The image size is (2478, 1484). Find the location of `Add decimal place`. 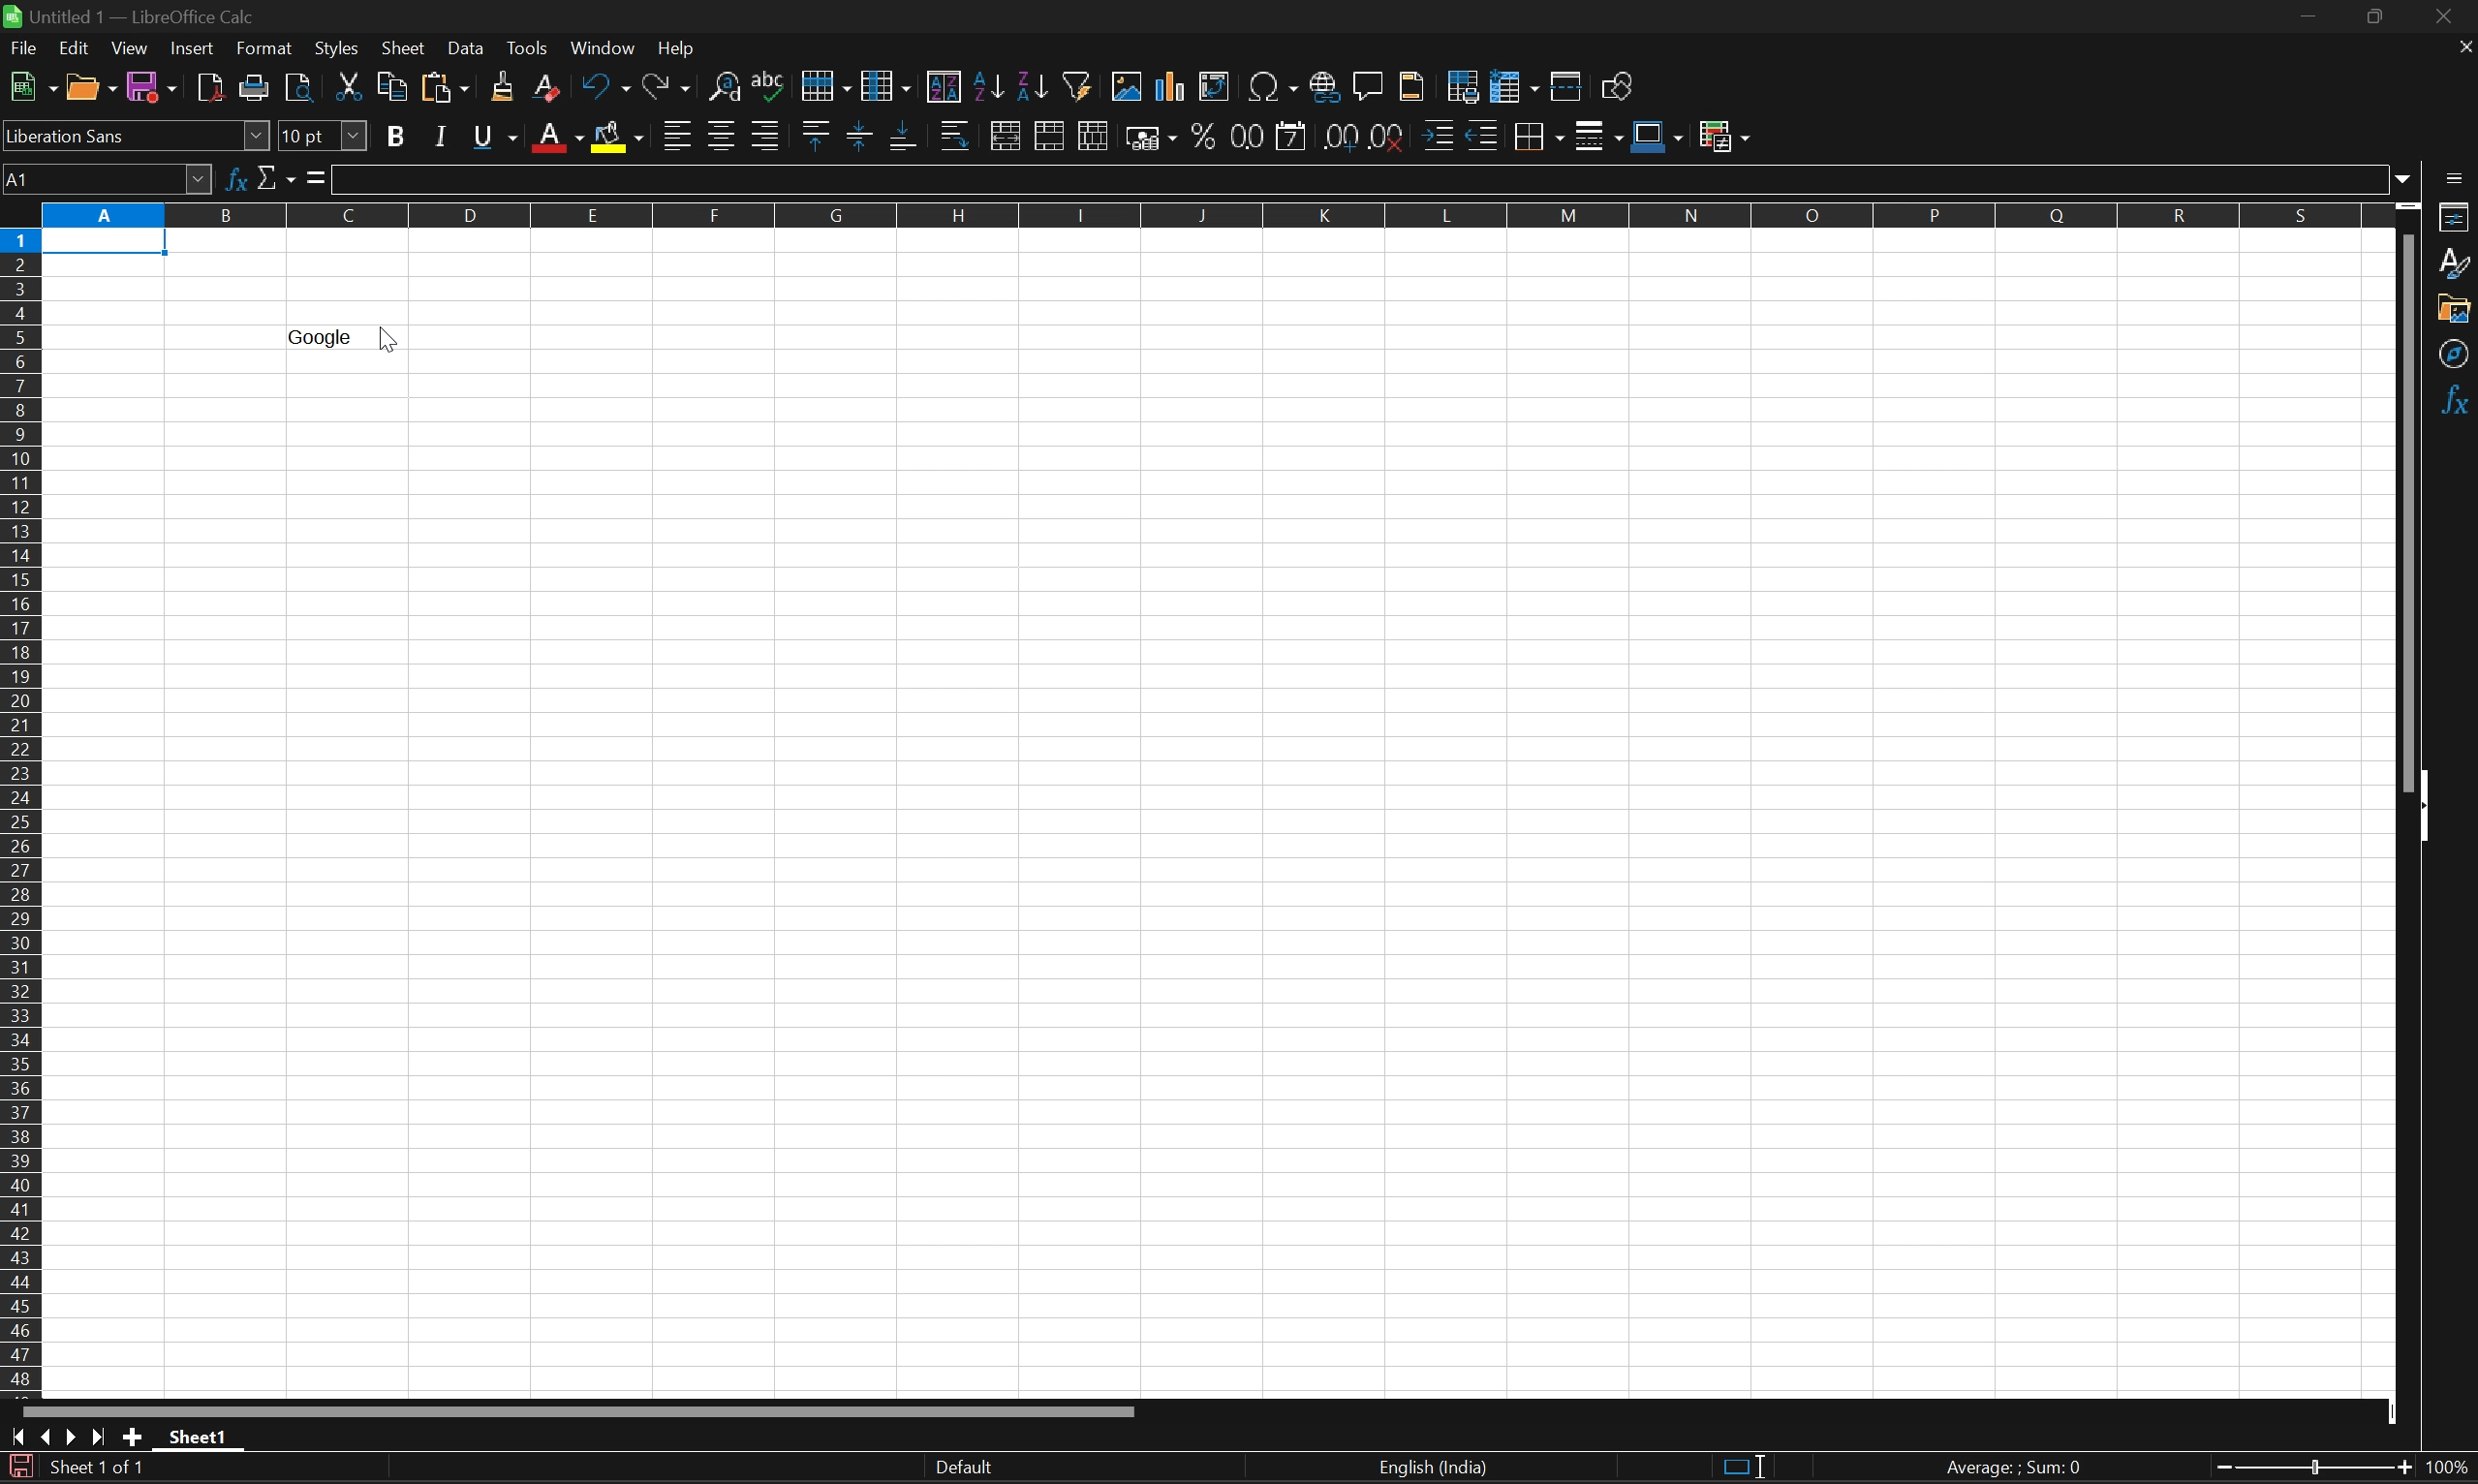

Add decimal place is located at coordinates (1336, 136).